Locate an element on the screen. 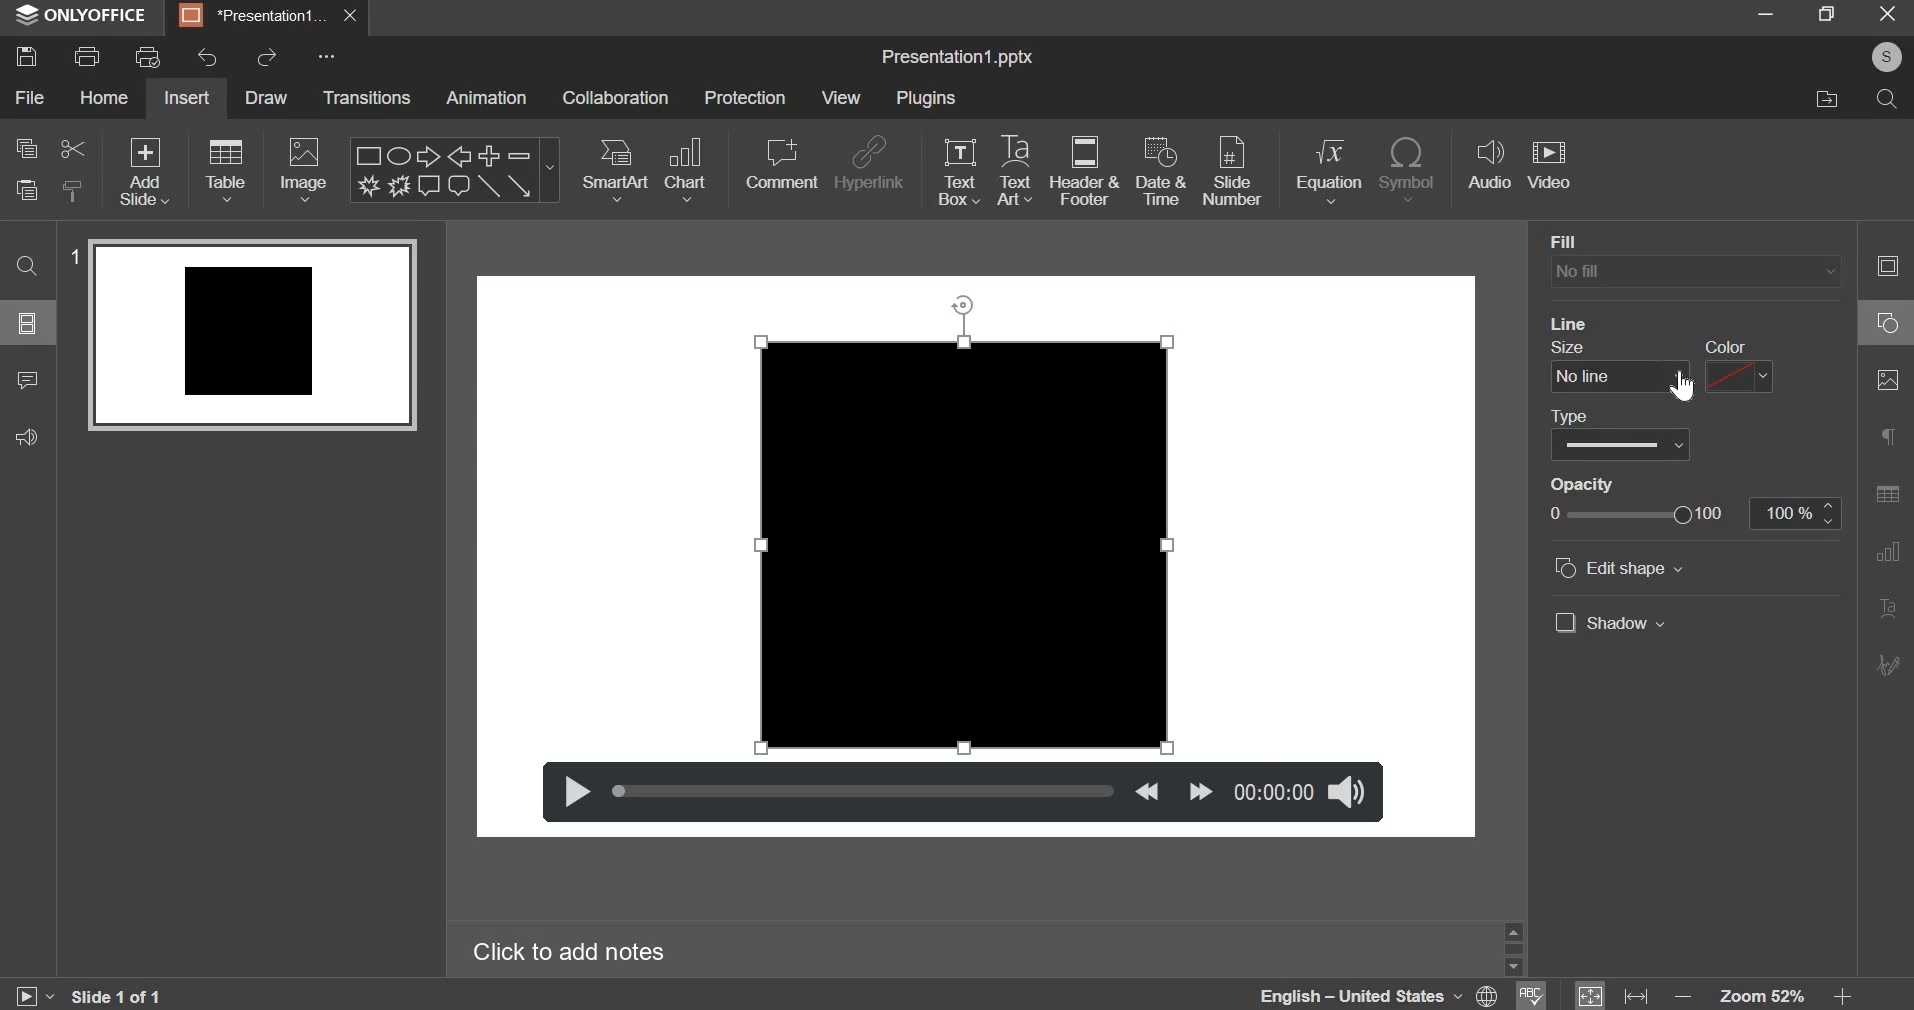  animation is located at coordinates (486, 98).